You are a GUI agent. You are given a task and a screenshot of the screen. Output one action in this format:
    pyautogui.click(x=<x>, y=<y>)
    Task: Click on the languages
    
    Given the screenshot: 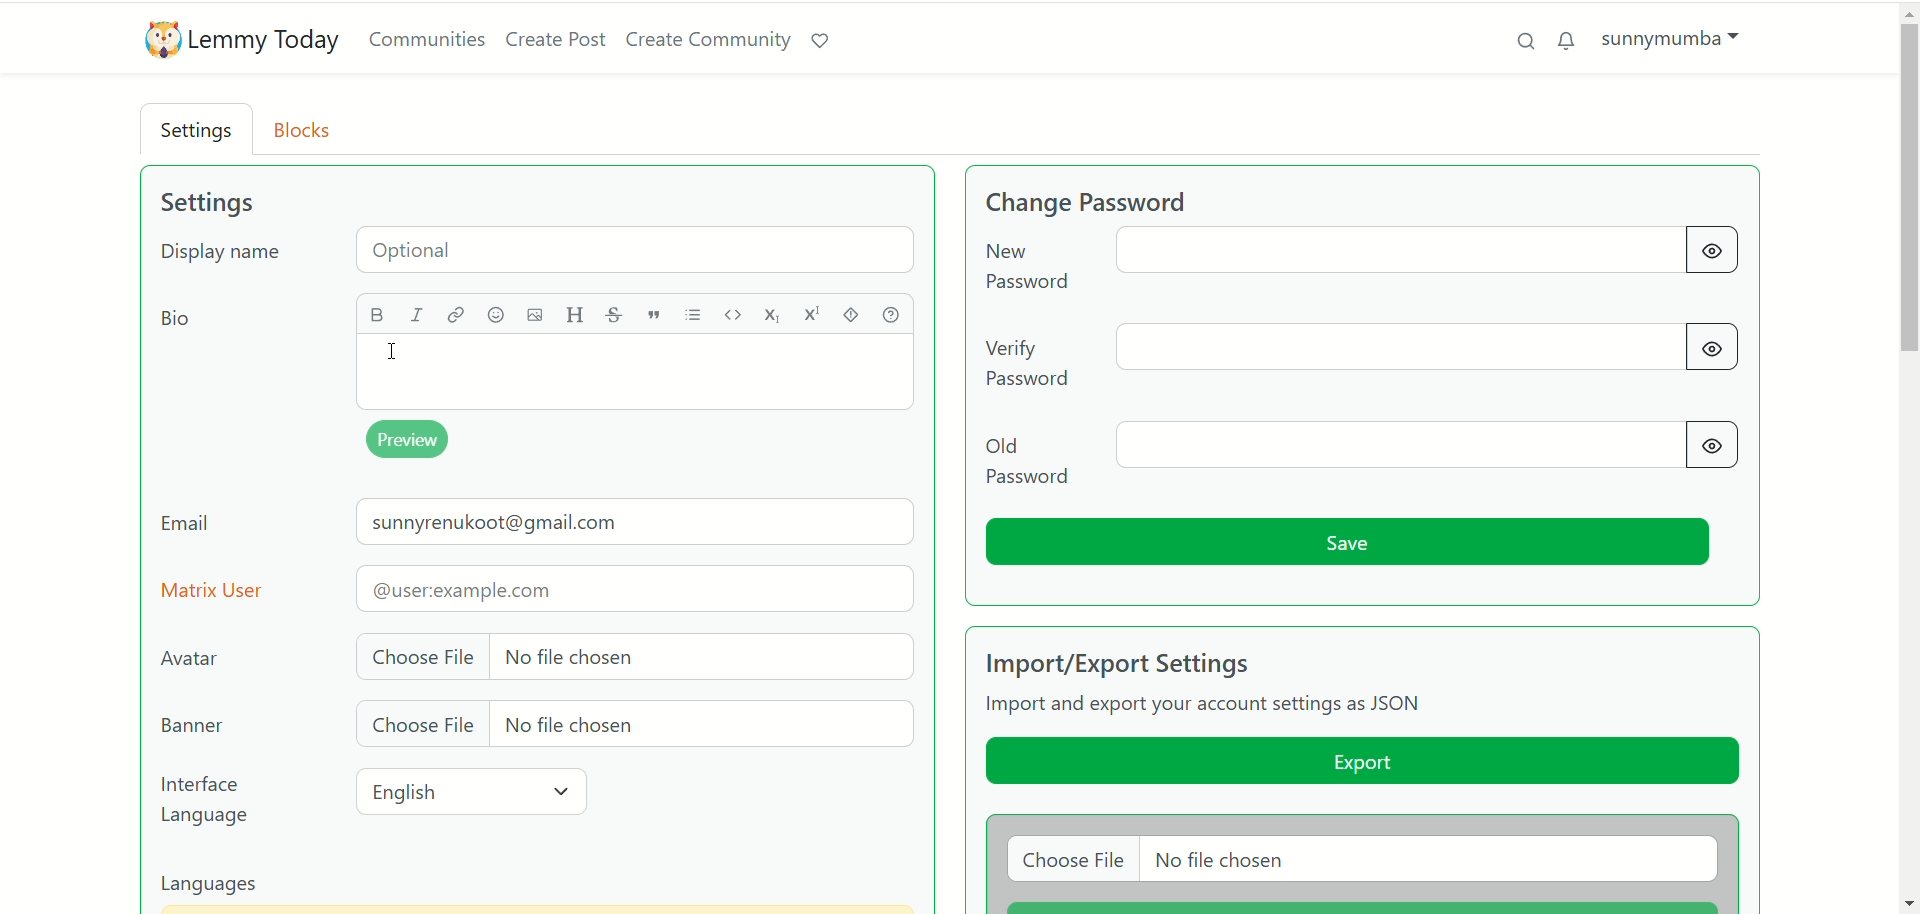 What is the action you would take?
    pyautogui.click(x=220, y=886)
    